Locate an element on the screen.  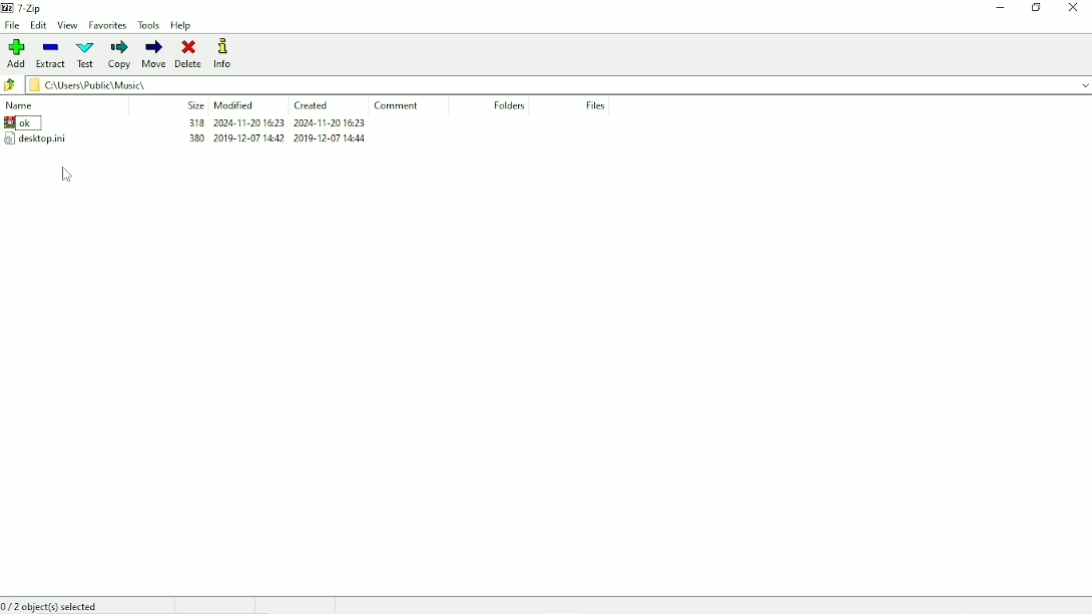
Info is located at coordinates (226, 54).